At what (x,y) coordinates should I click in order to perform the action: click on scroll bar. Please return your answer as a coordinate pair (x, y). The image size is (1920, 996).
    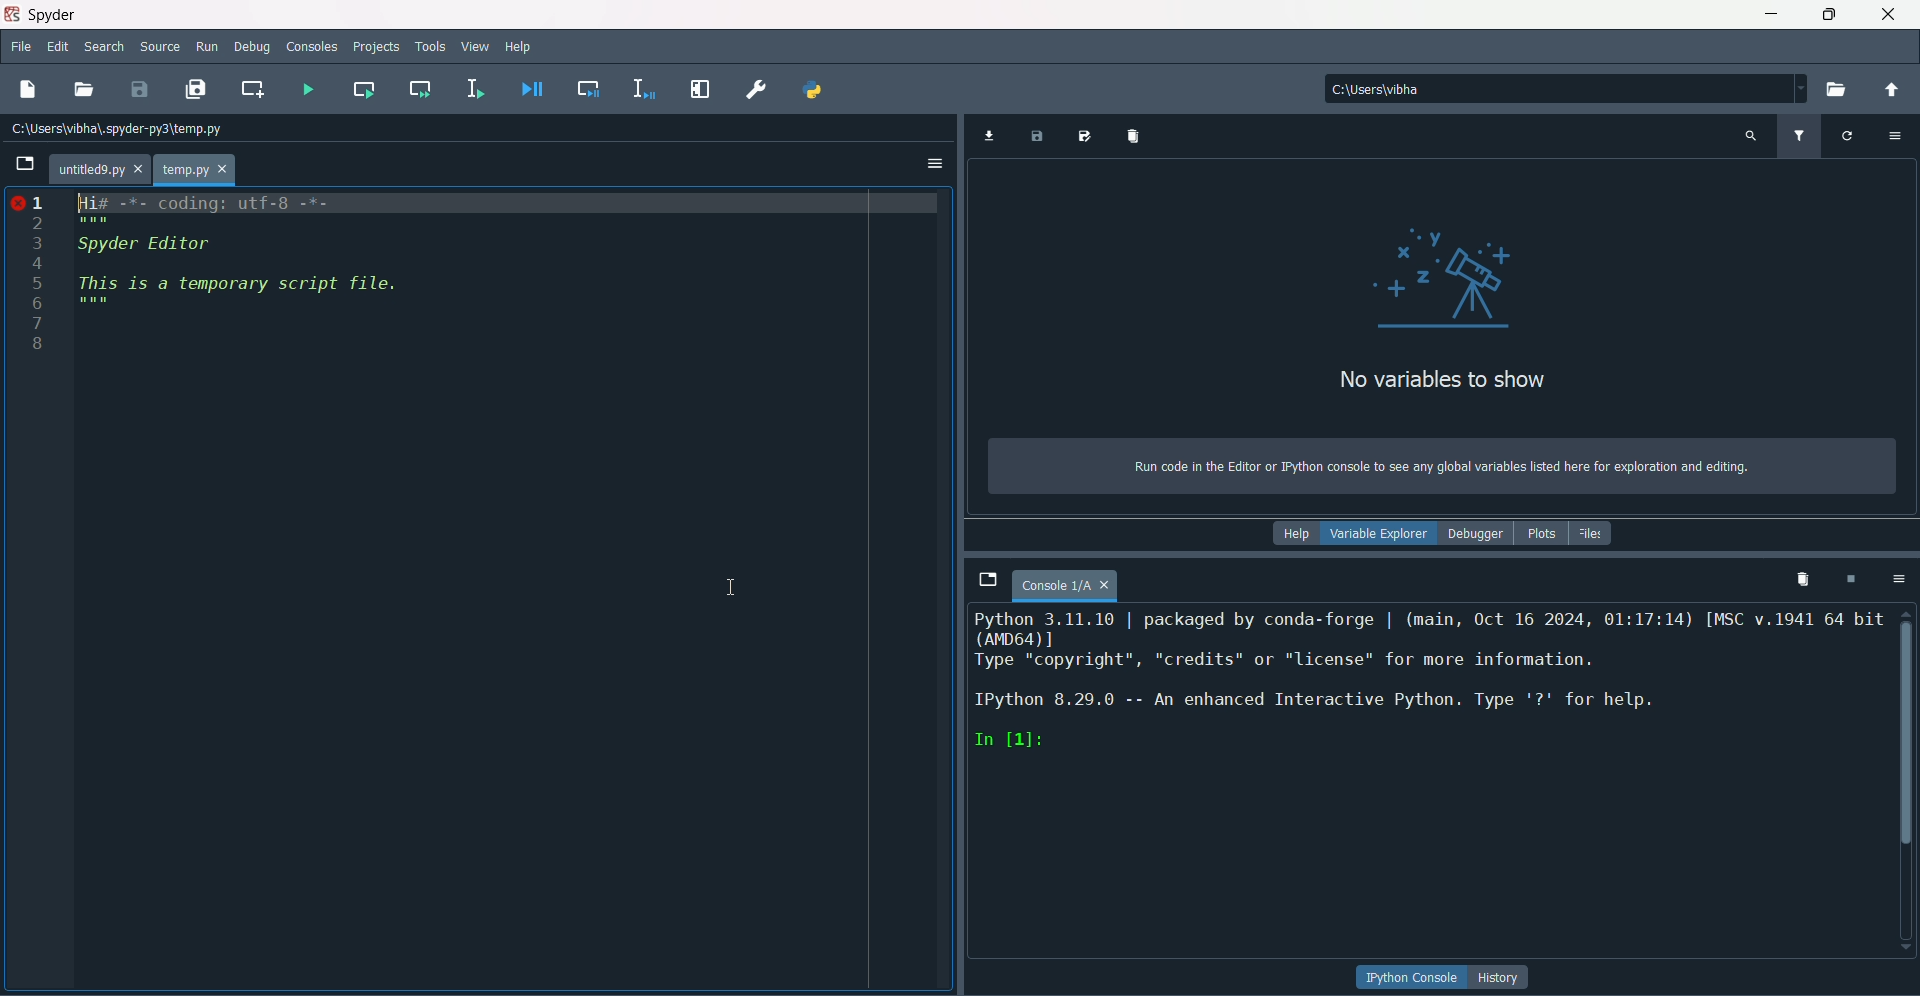
    Looking at the image, I should click on (1908, 728).